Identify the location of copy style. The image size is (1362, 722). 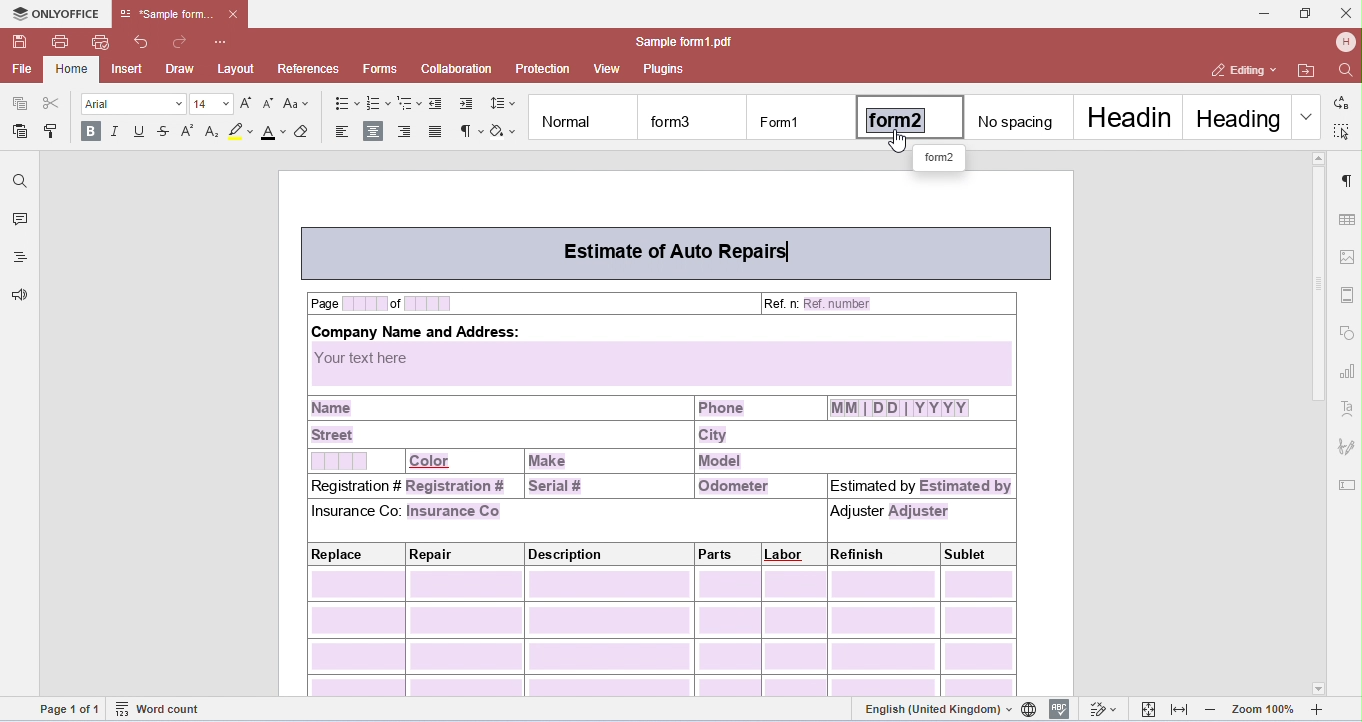
(54, 129).